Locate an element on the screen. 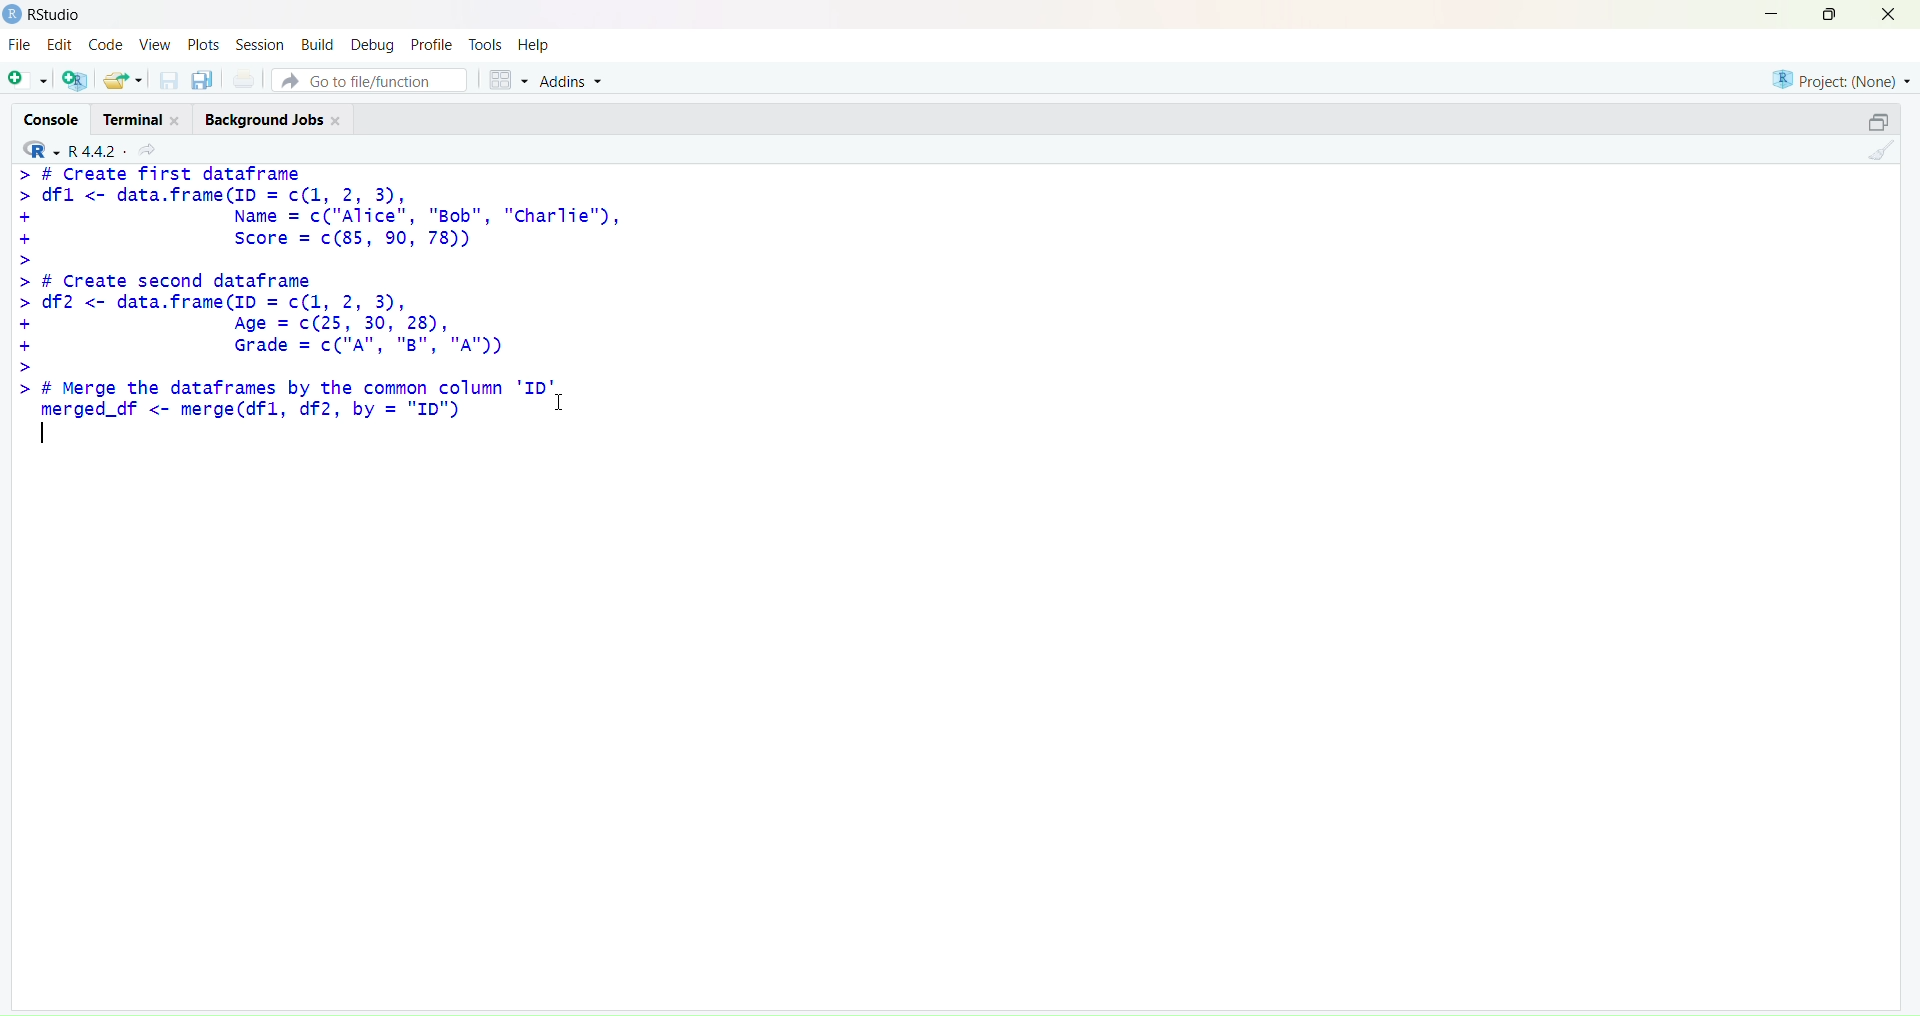 Image resolution: width=1920 pixels, height=1016 pixels. # Create Tirst dataframe
dfl <- data.frame(ID = c(1, 2, 3),
Name = c("Alice", "Bob", "Char
Score = c(85, 90, 78))
# Create second dataframe
df2 <- data.frame(ID = c(1, 2, 3),
Age = c(25, 30, 28),
Grade = c("A", "B", "A")) is located at coordinates (319, 270).